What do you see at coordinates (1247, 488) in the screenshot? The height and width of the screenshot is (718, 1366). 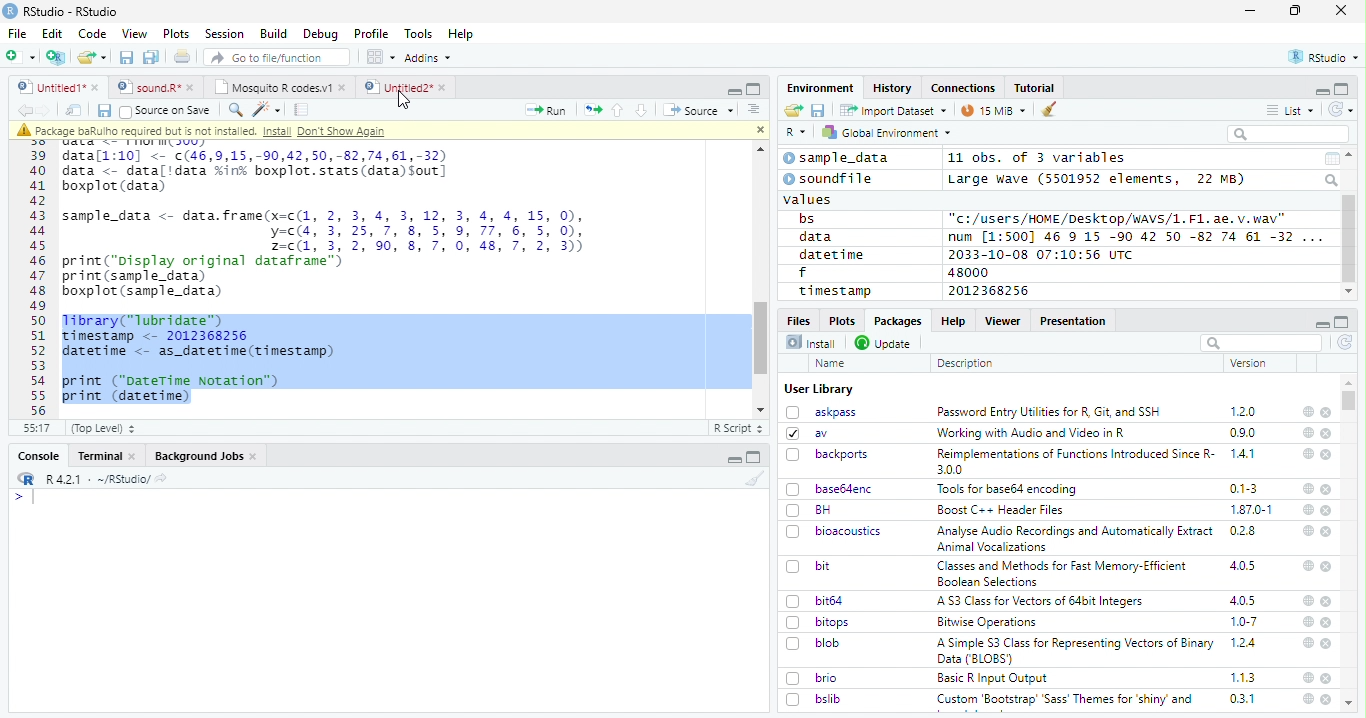 I see `0.1-3` at bounding box center [1247, 488].